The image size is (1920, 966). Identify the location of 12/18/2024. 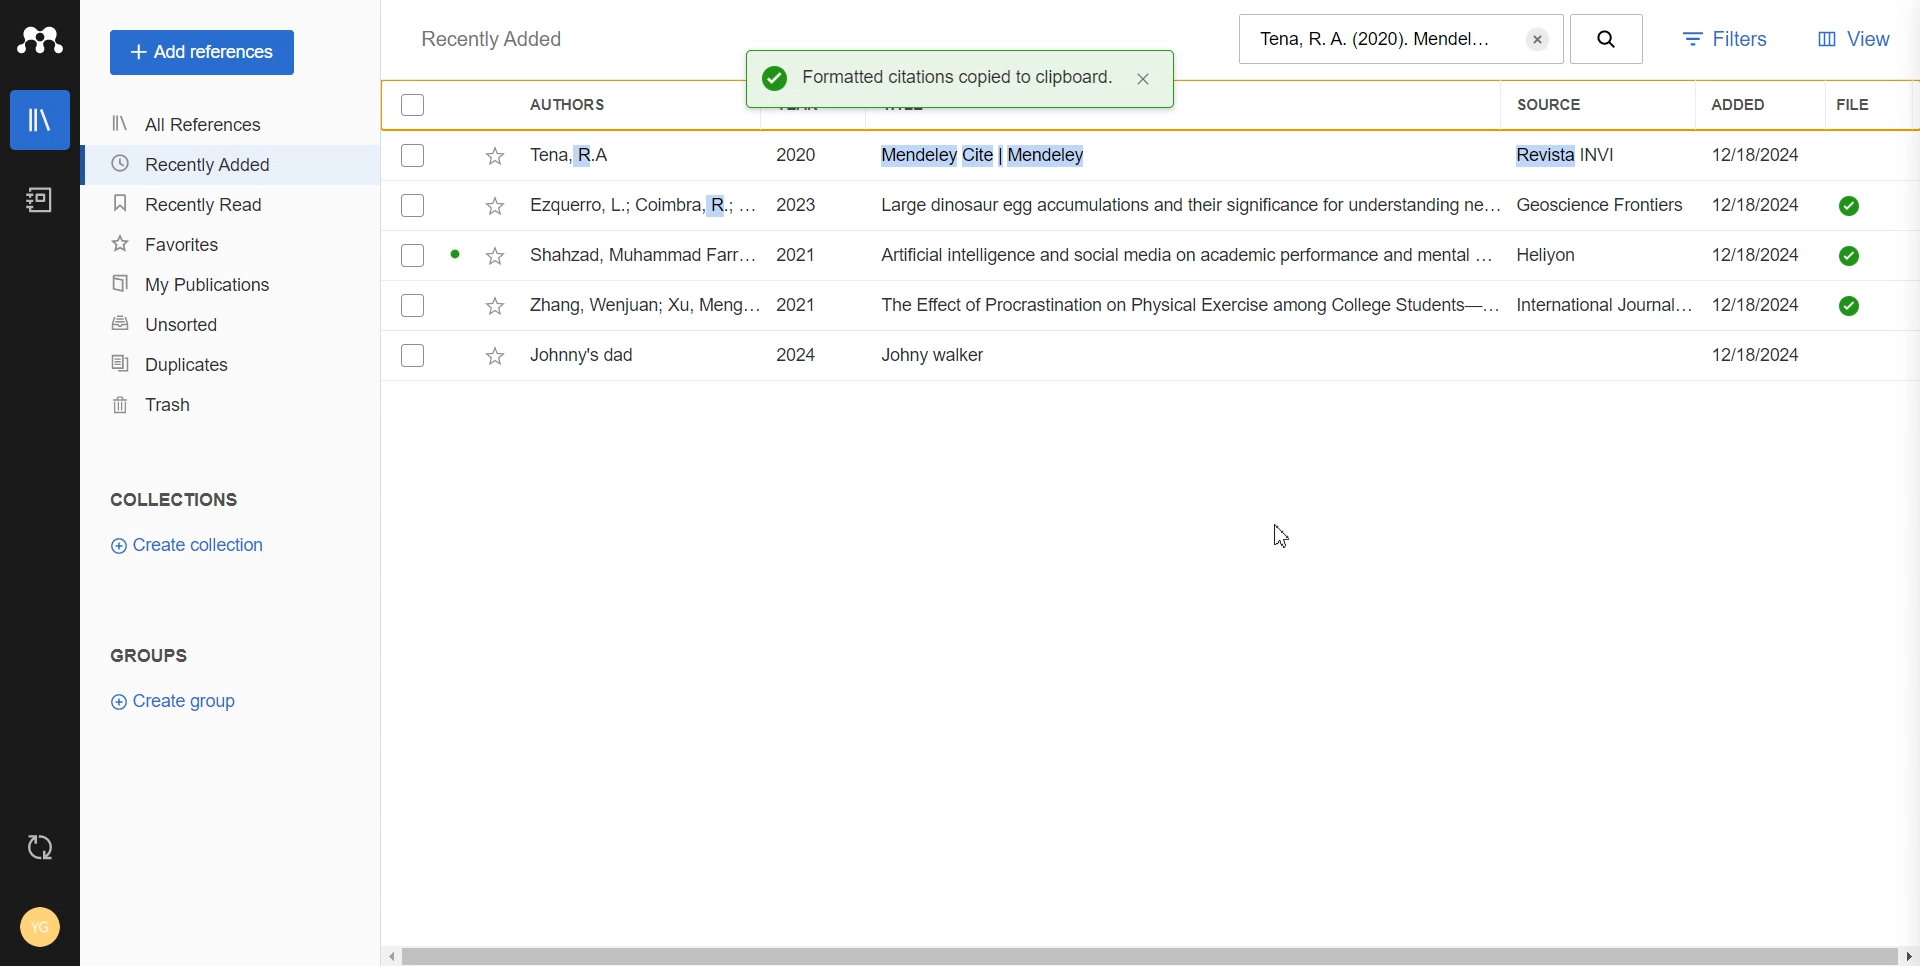
(1762, 302).